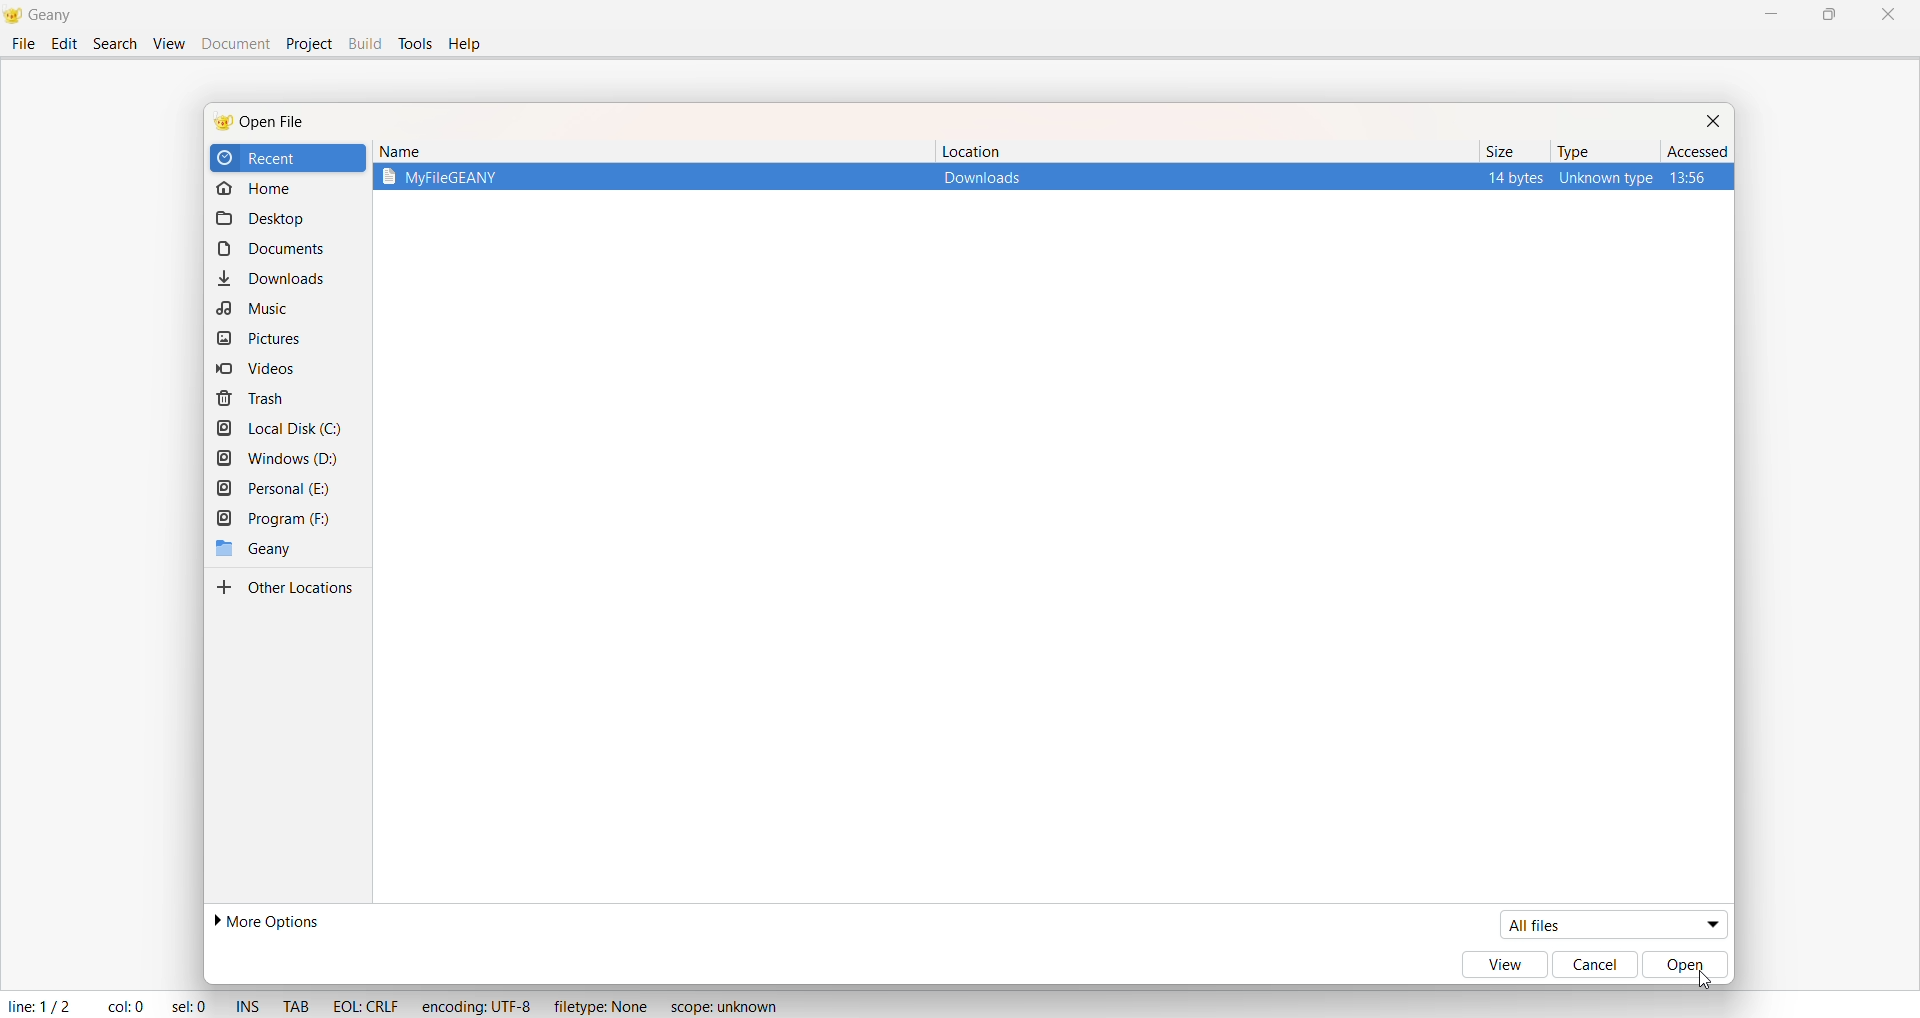 The height and width of the screenshot is (1018, 1920). I want to click on Logo, so click(12, 16).